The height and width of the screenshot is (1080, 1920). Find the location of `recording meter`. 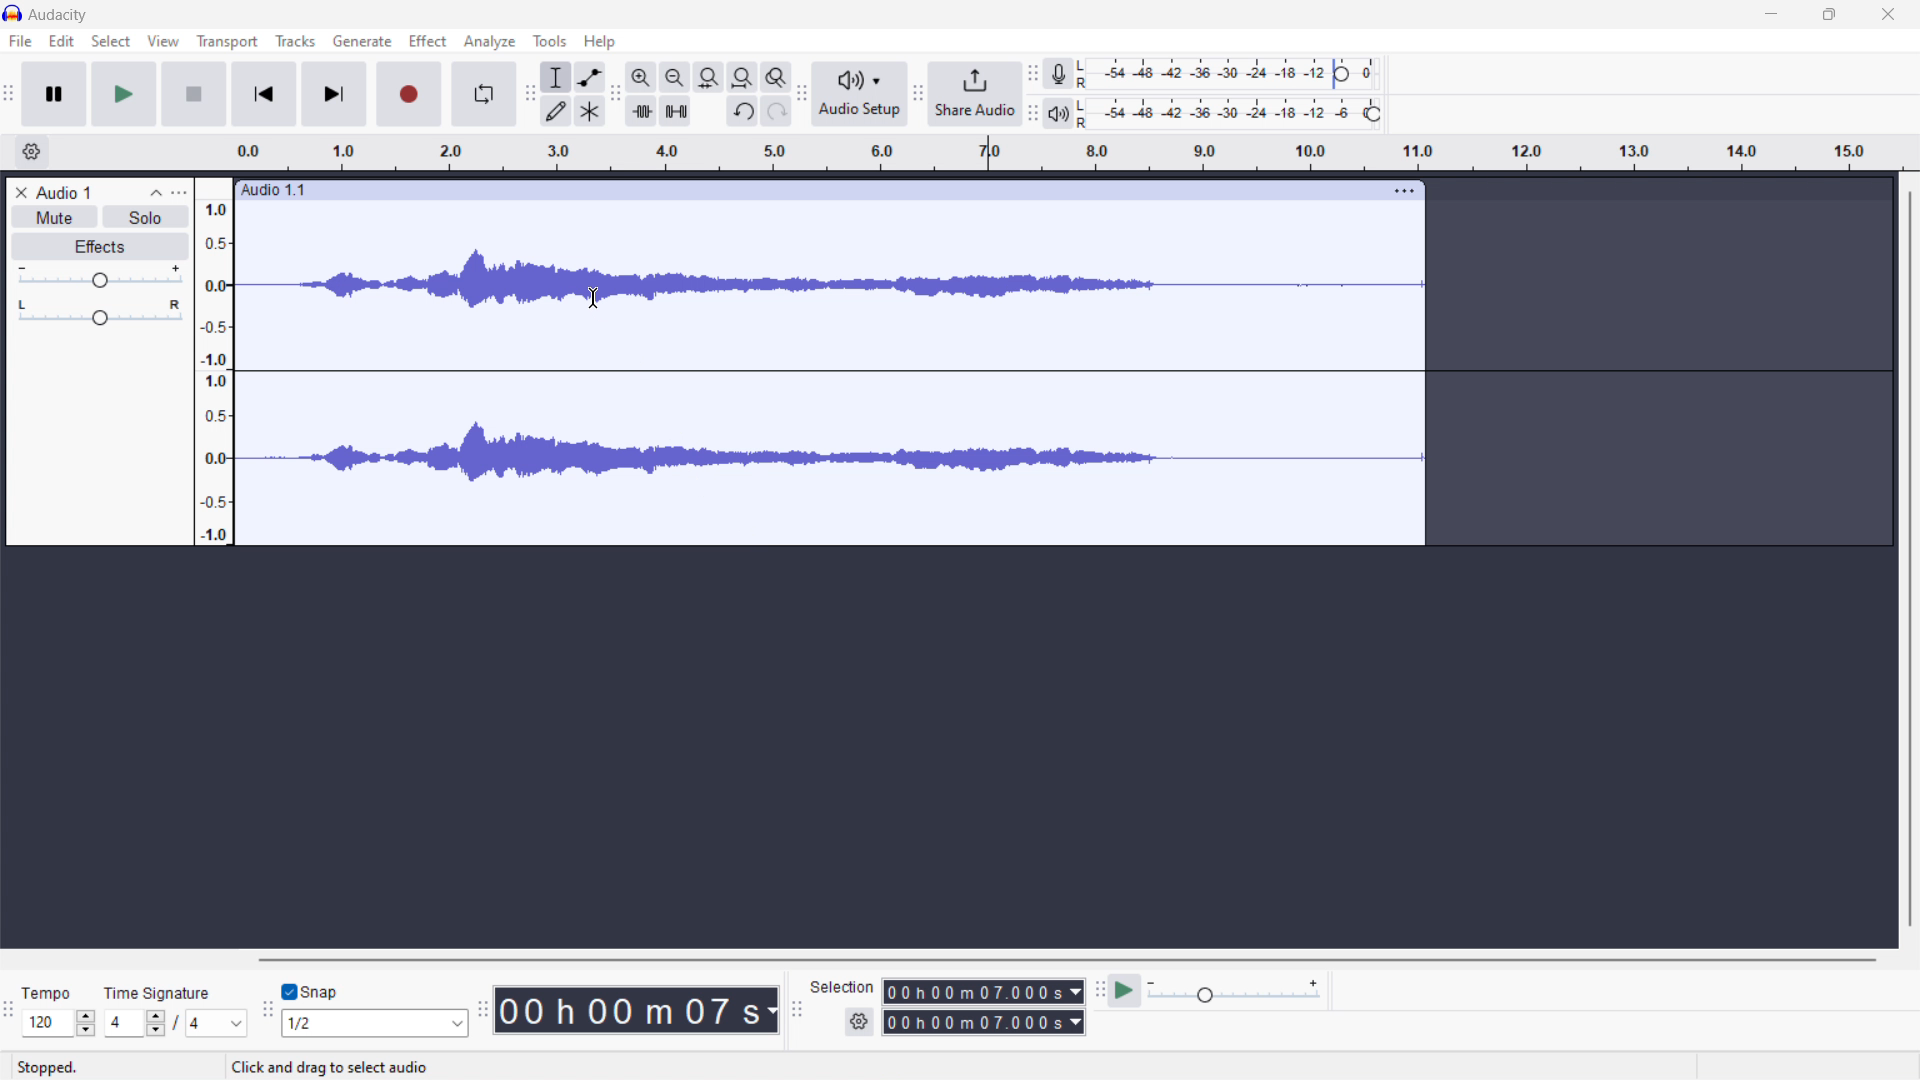

recording meter is located at coordinates (1059, 74).